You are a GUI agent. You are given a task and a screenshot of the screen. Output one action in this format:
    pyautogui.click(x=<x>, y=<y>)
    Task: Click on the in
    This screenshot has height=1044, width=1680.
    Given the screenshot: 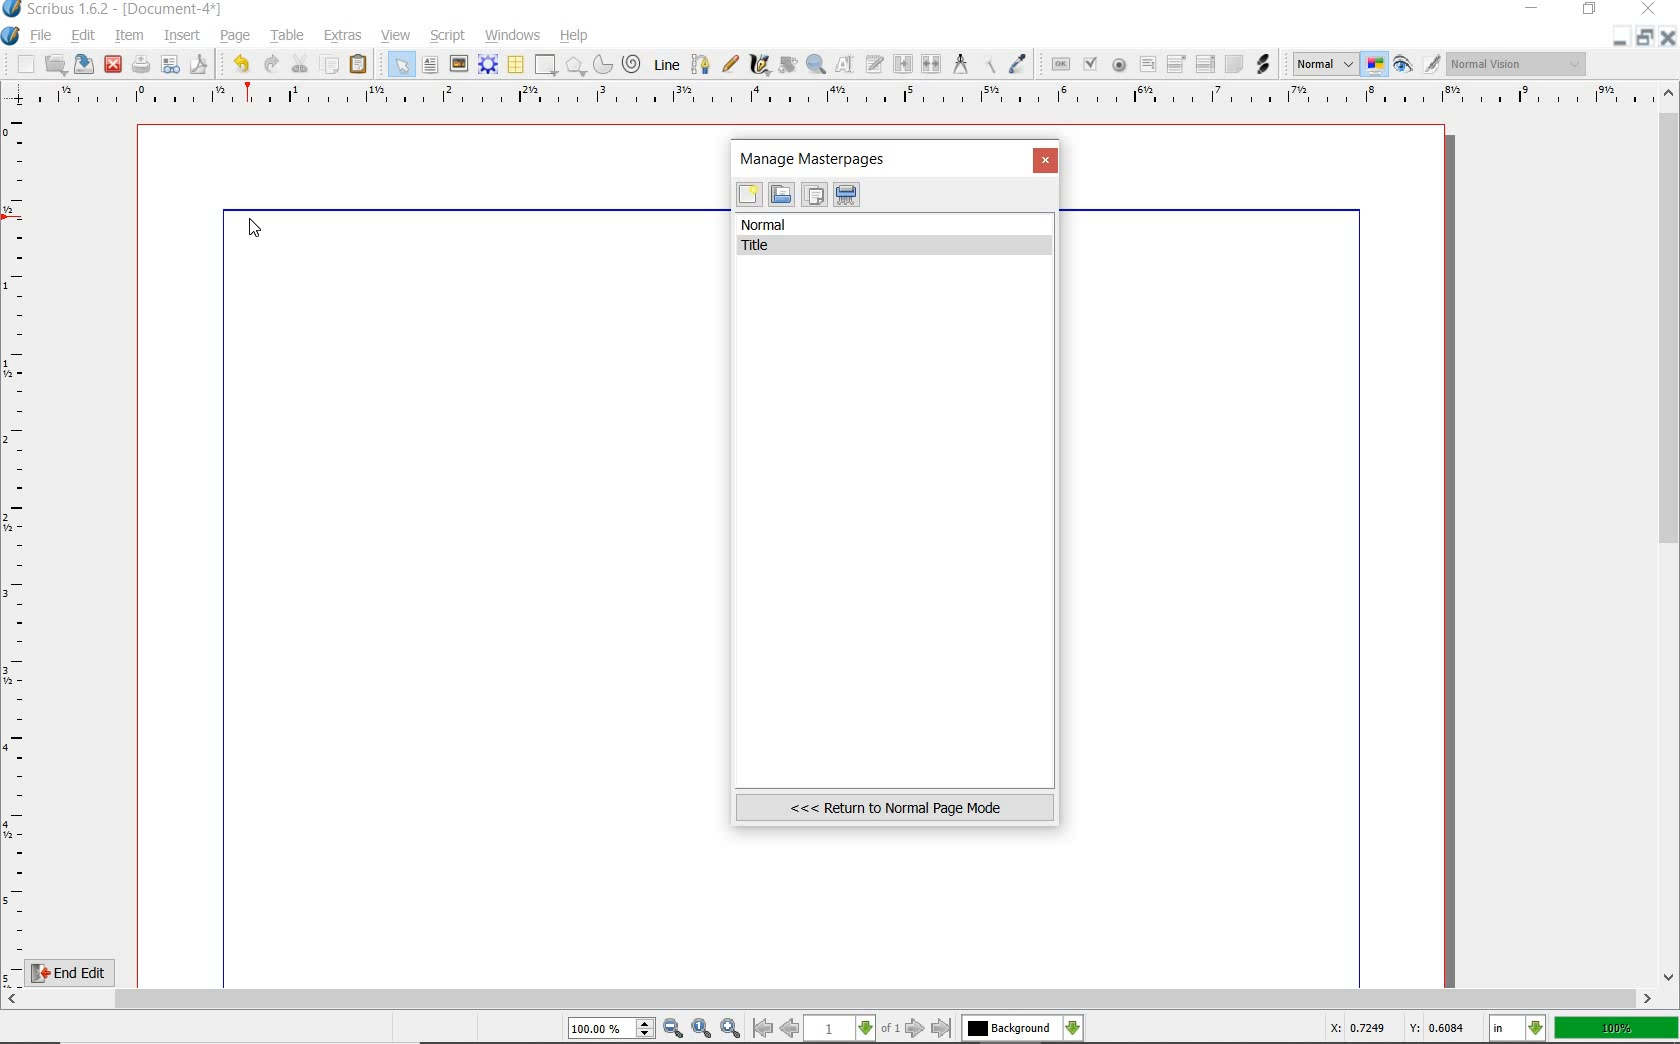 What is the action you would take?
    pyautogui.click(x=1518, y=1029)
    